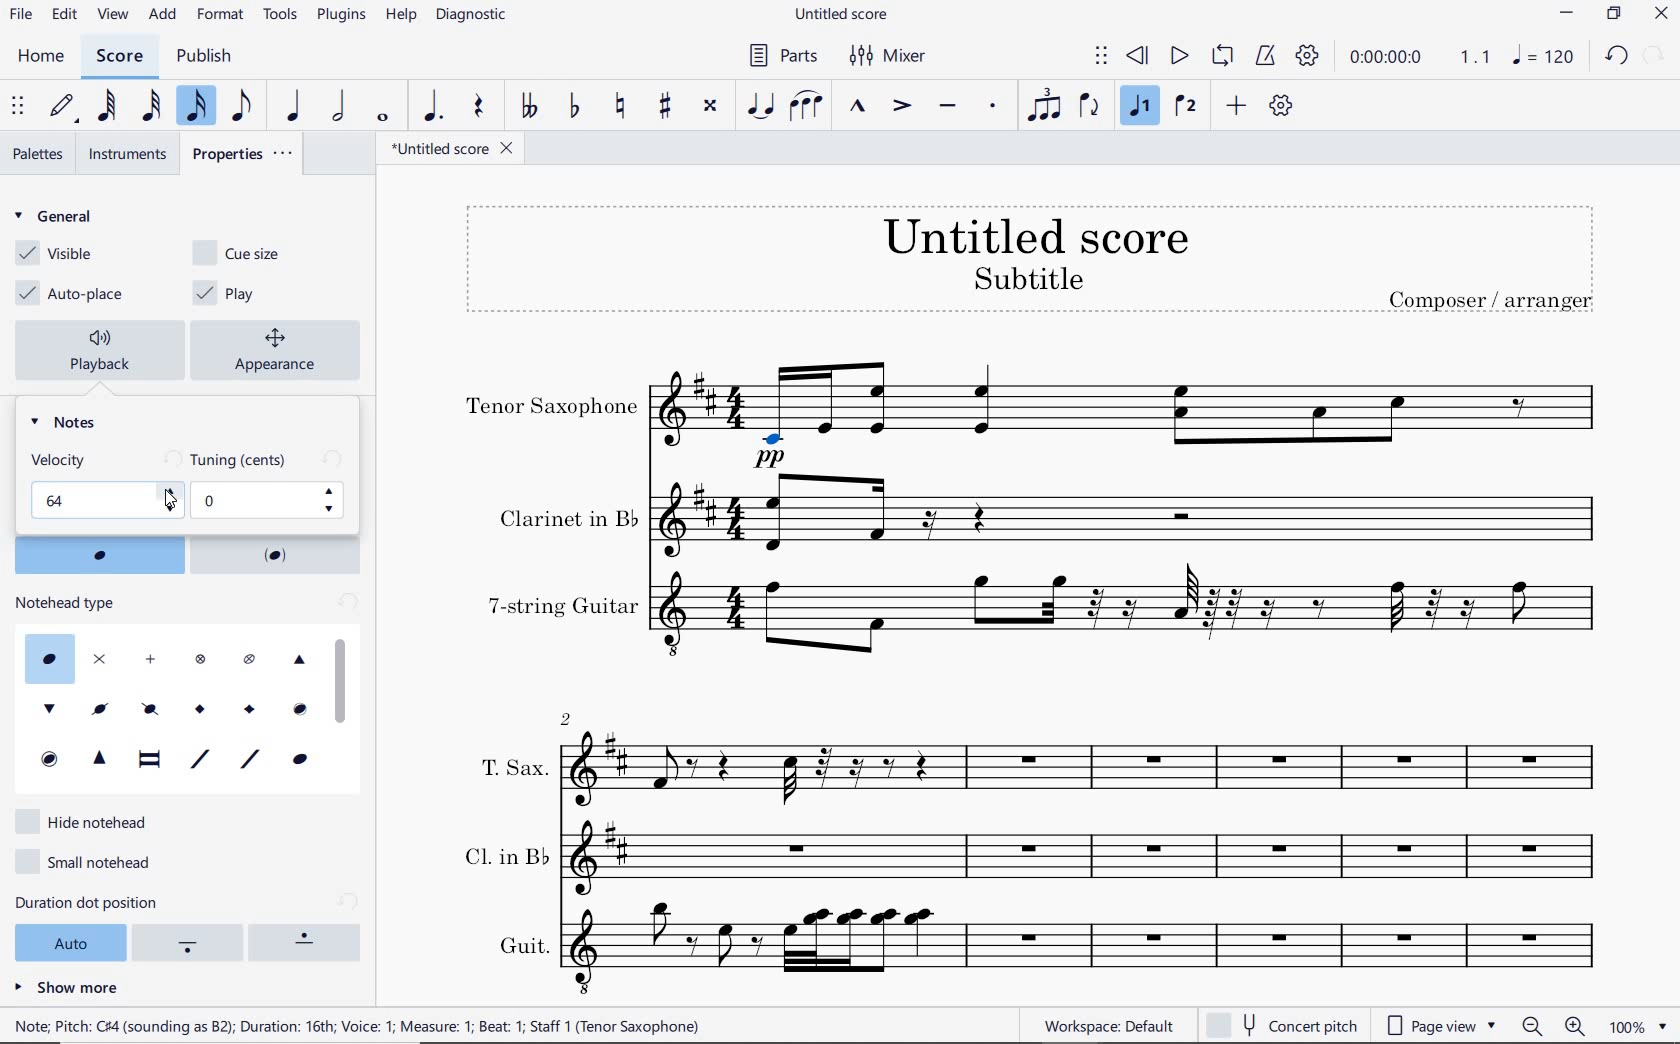 This screenshot has width=1680, height=1044. Describe the element at coordinates (63, 459) in the screenshot. I see `text` at that location.